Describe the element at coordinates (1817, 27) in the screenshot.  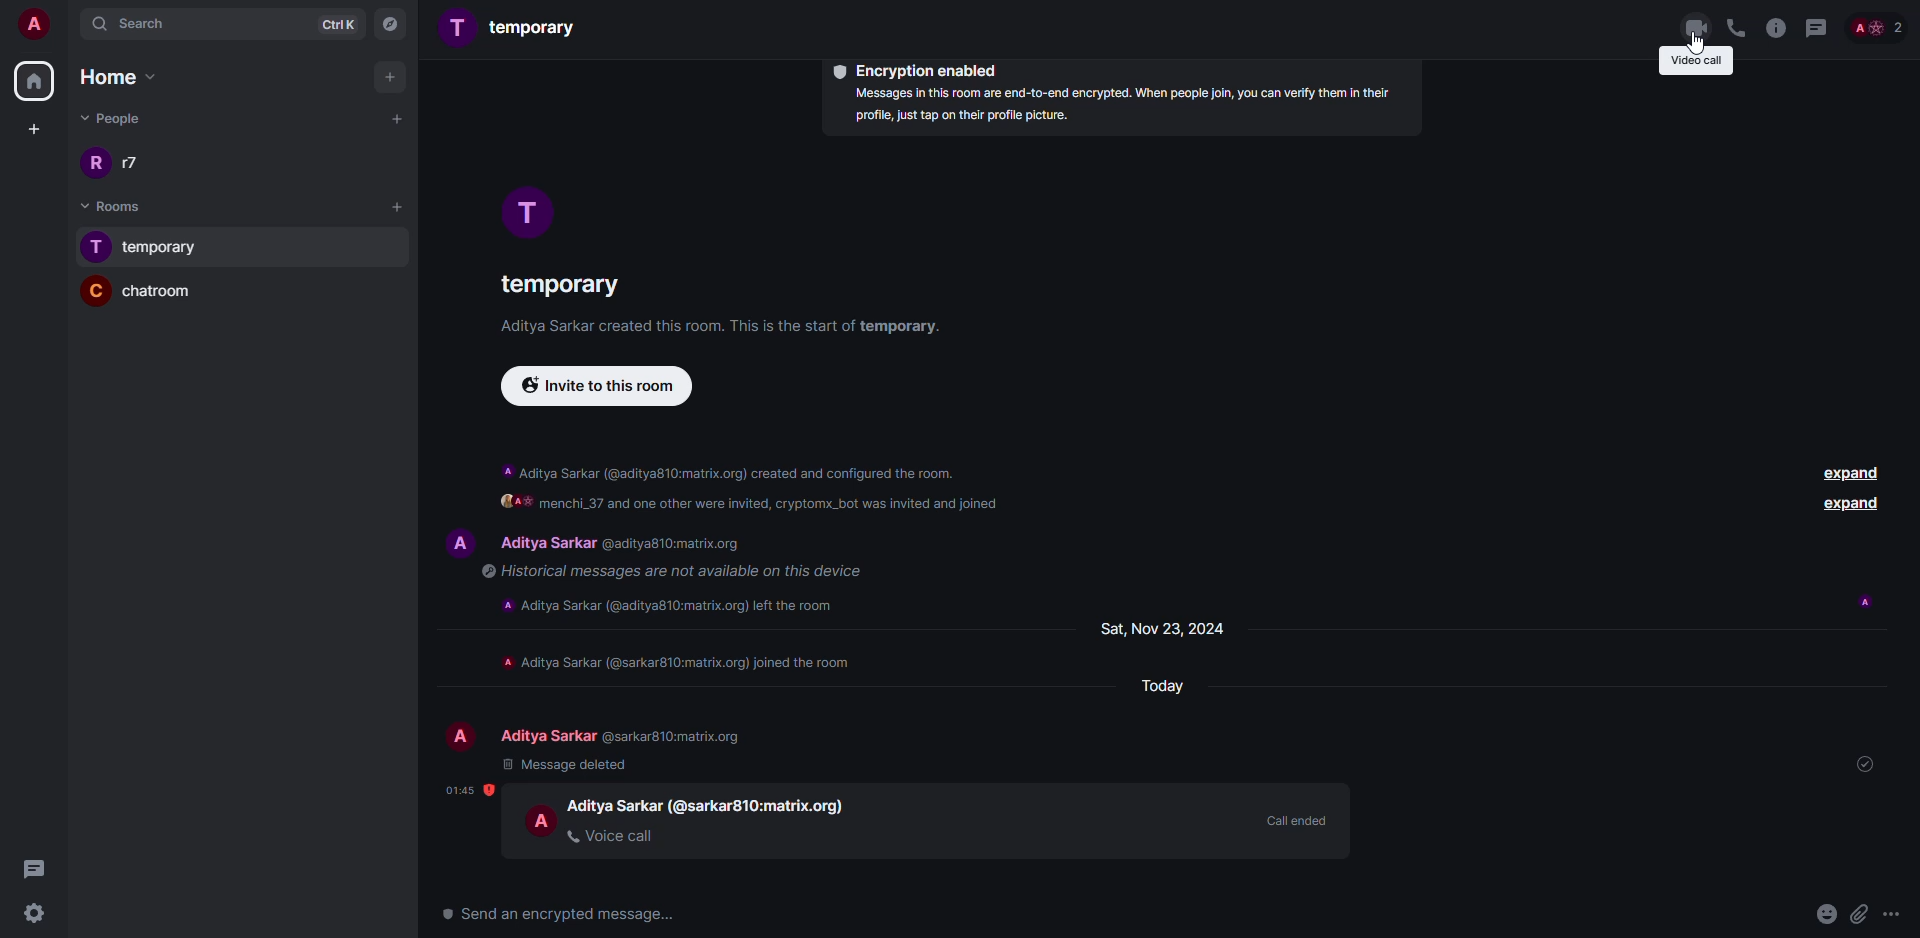
I see `threads` at that location.